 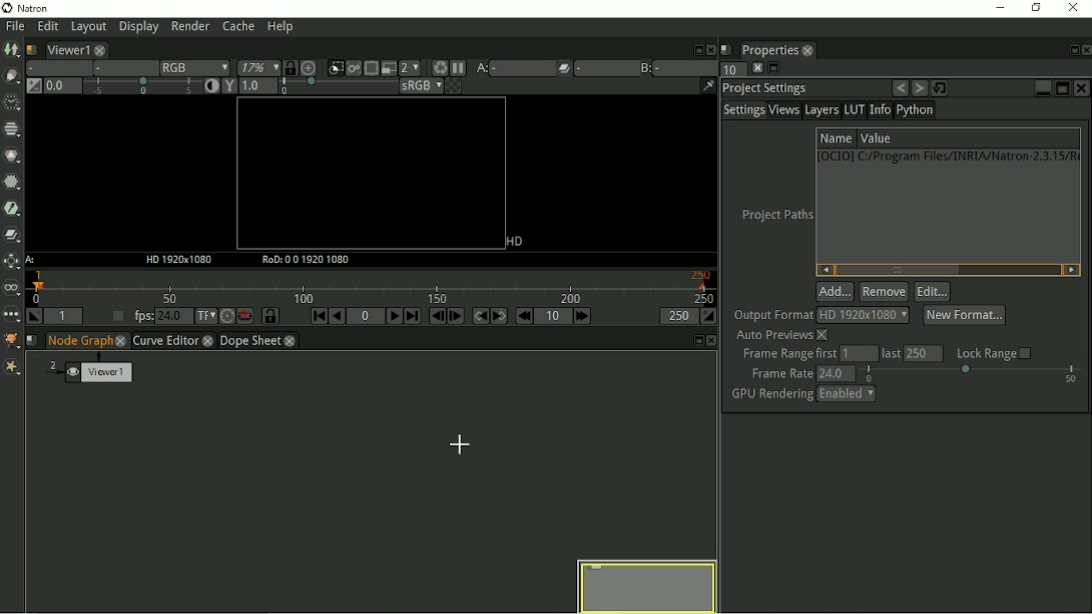 What do you see at coordinates (289, 67) in the screenshot?
I see `Synchronize` at bounding box center [289, 67].